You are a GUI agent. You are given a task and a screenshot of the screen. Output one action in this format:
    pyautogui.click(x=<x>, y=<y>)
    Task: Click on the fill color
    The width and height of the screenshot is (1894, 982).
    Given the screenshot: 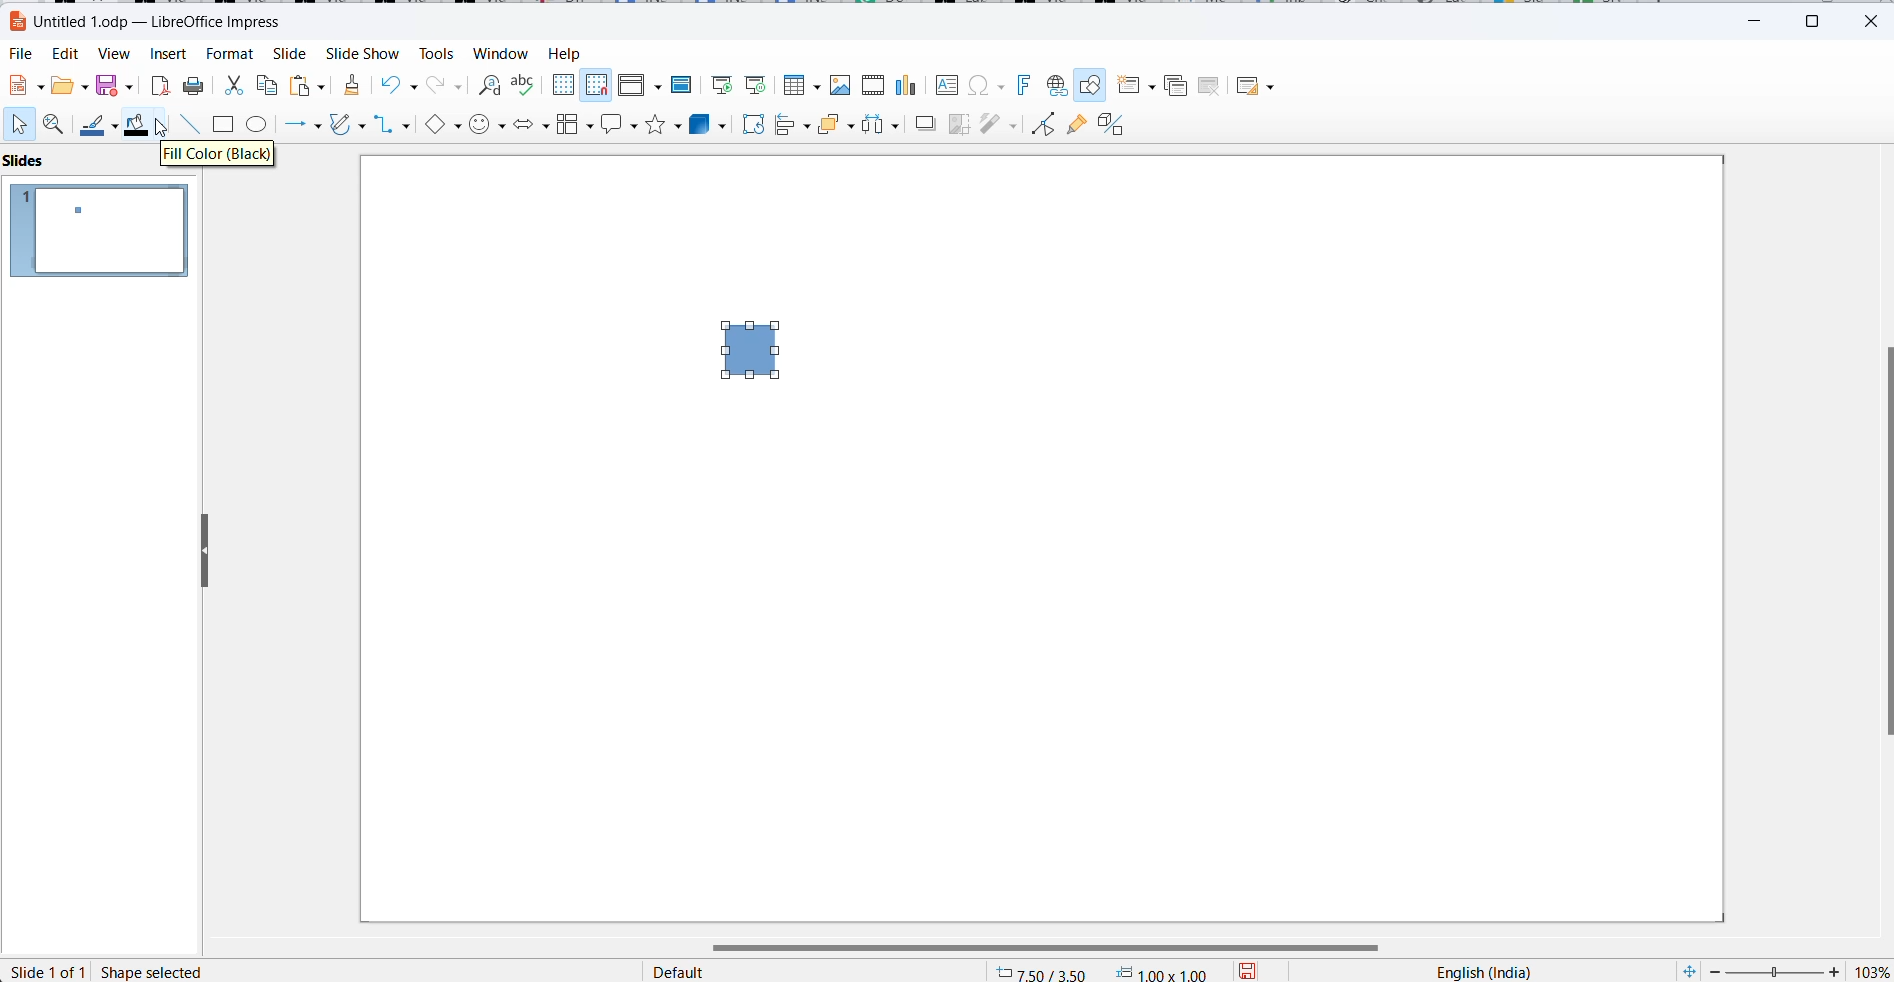 What is the action you would take?
    pyautogui.click(x=134, y=123)
    